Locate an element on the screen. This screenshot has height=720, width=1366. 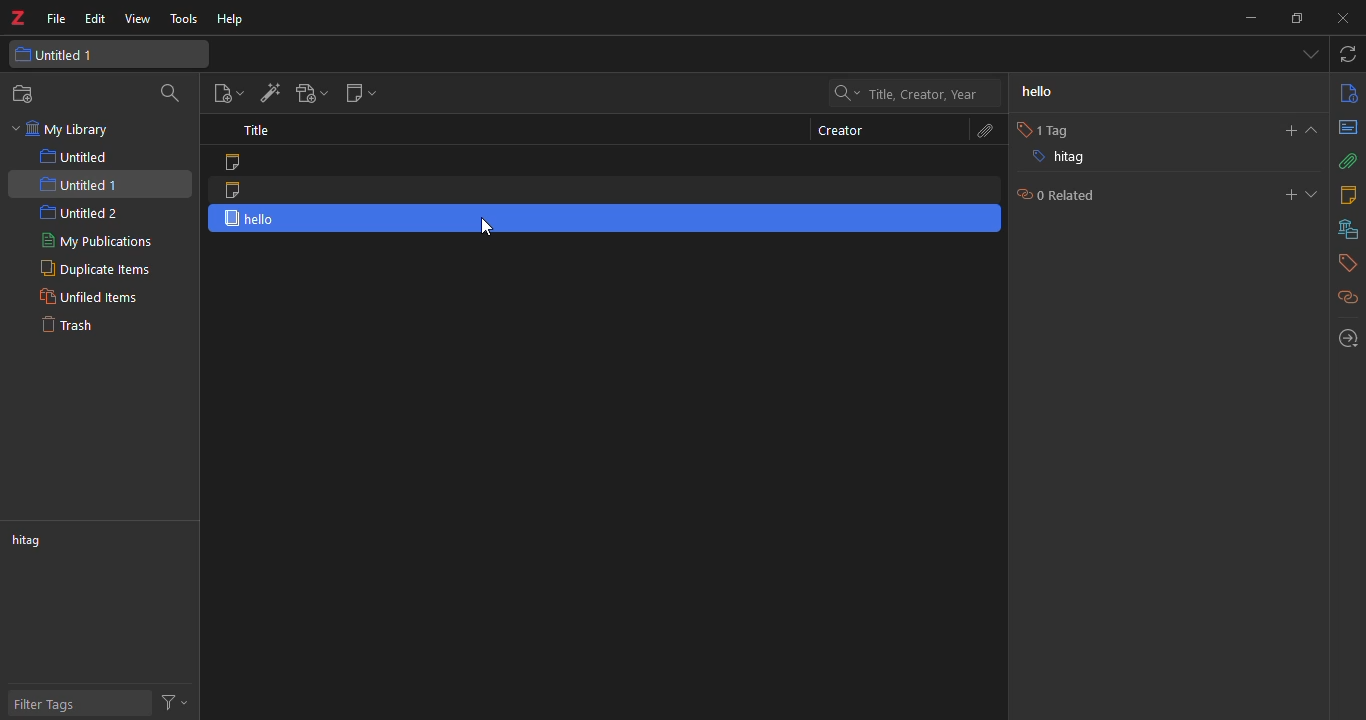
1 tag is located at coordinates (1038, 131).